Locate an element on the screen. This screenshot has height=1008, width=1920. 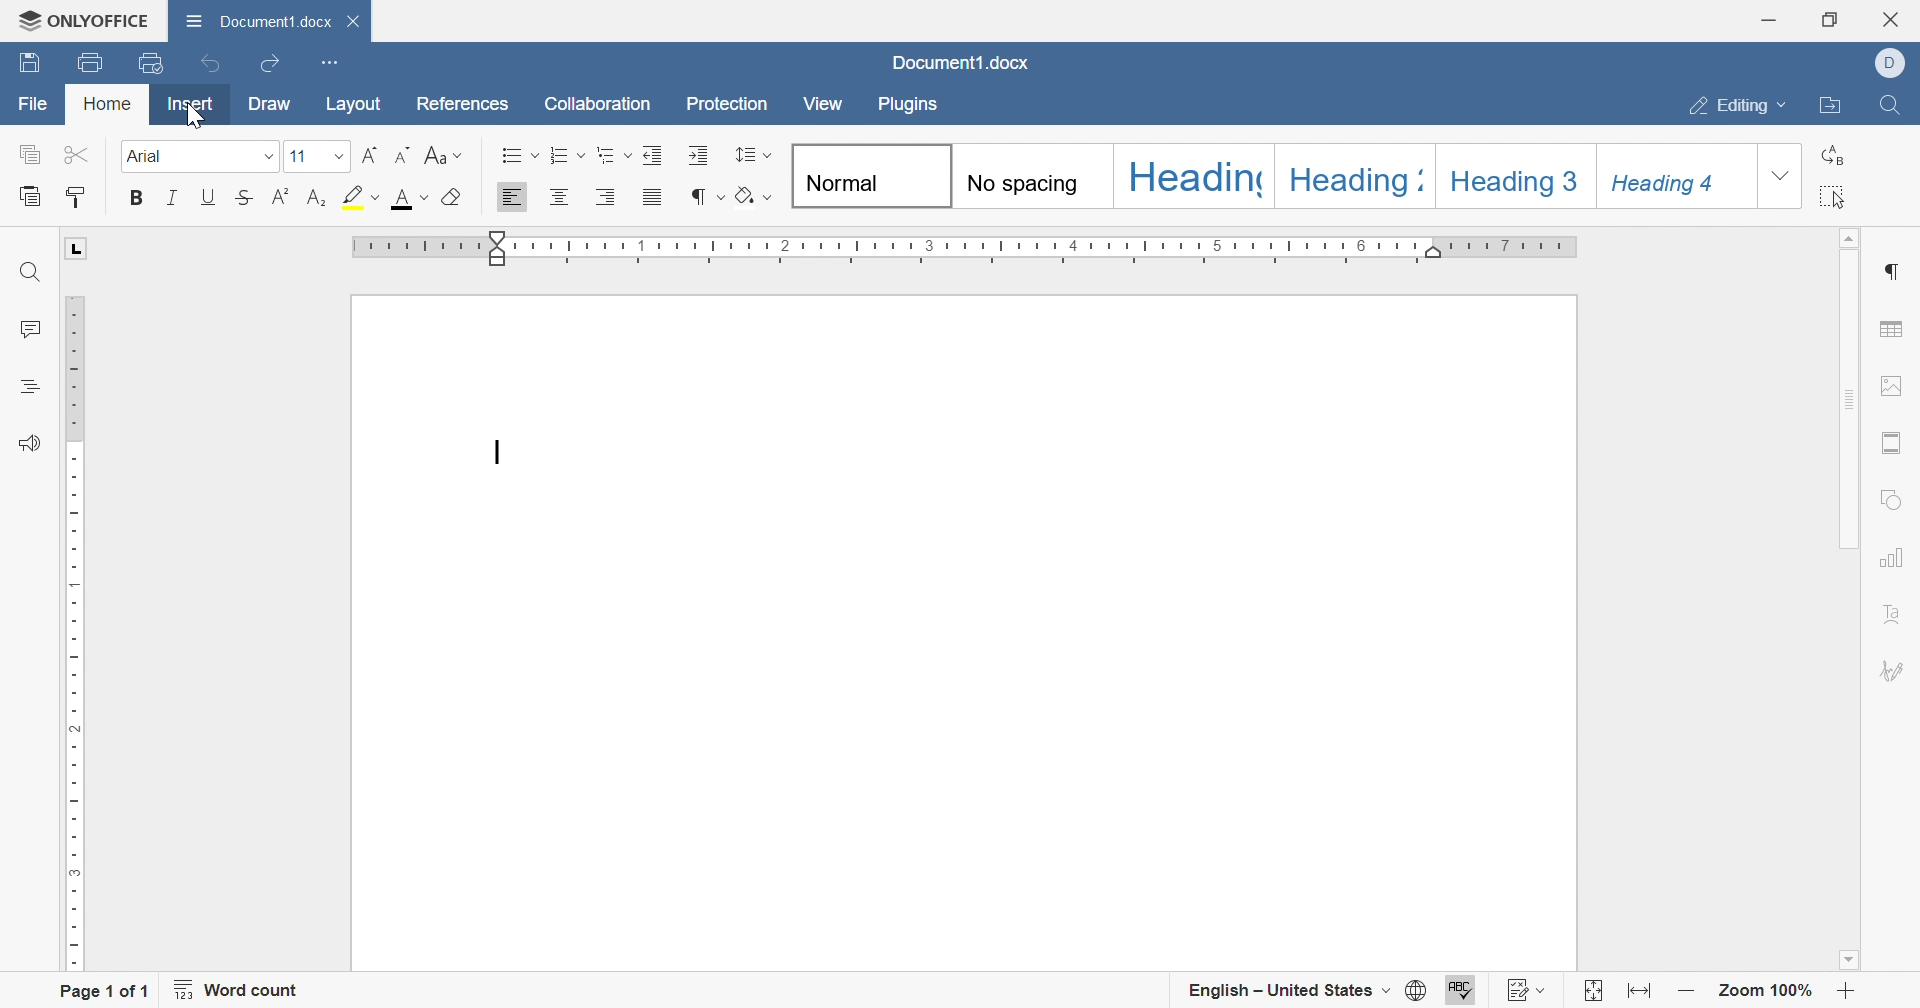
Scroll up is located at coordinates (1851, 235).